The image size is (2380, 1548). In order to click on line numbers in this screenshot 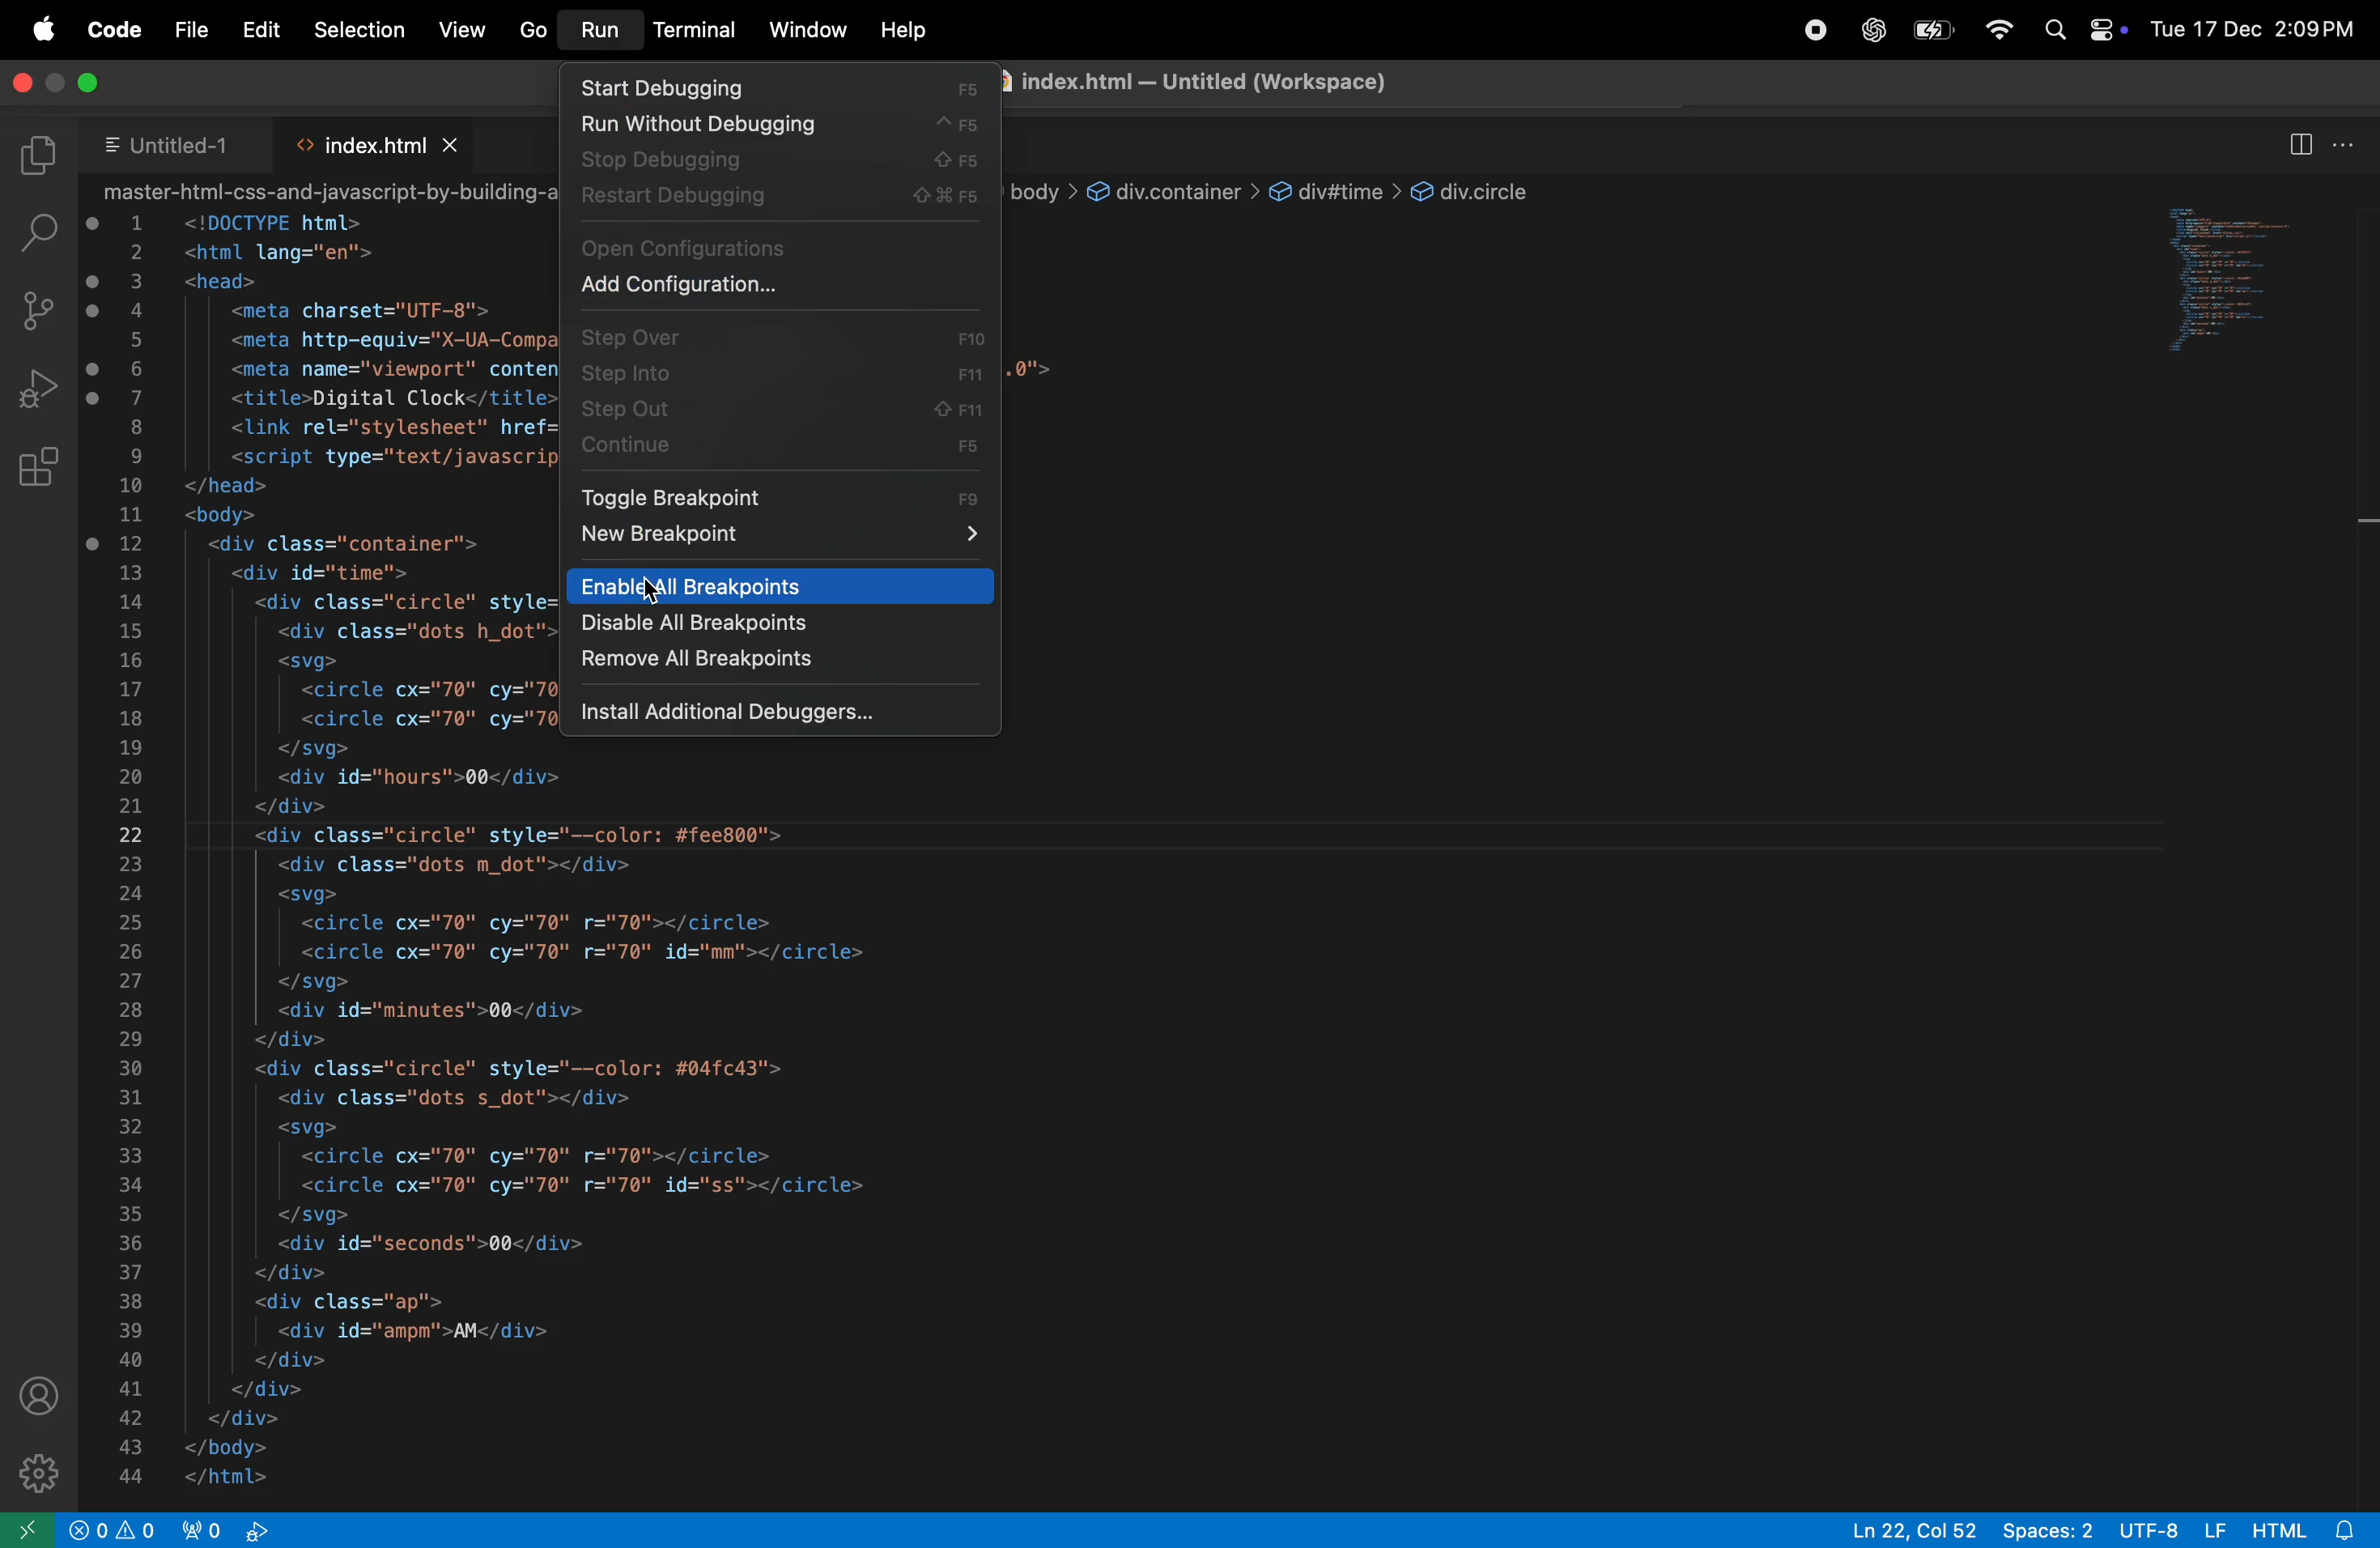, I will do `click(134, 850)`.